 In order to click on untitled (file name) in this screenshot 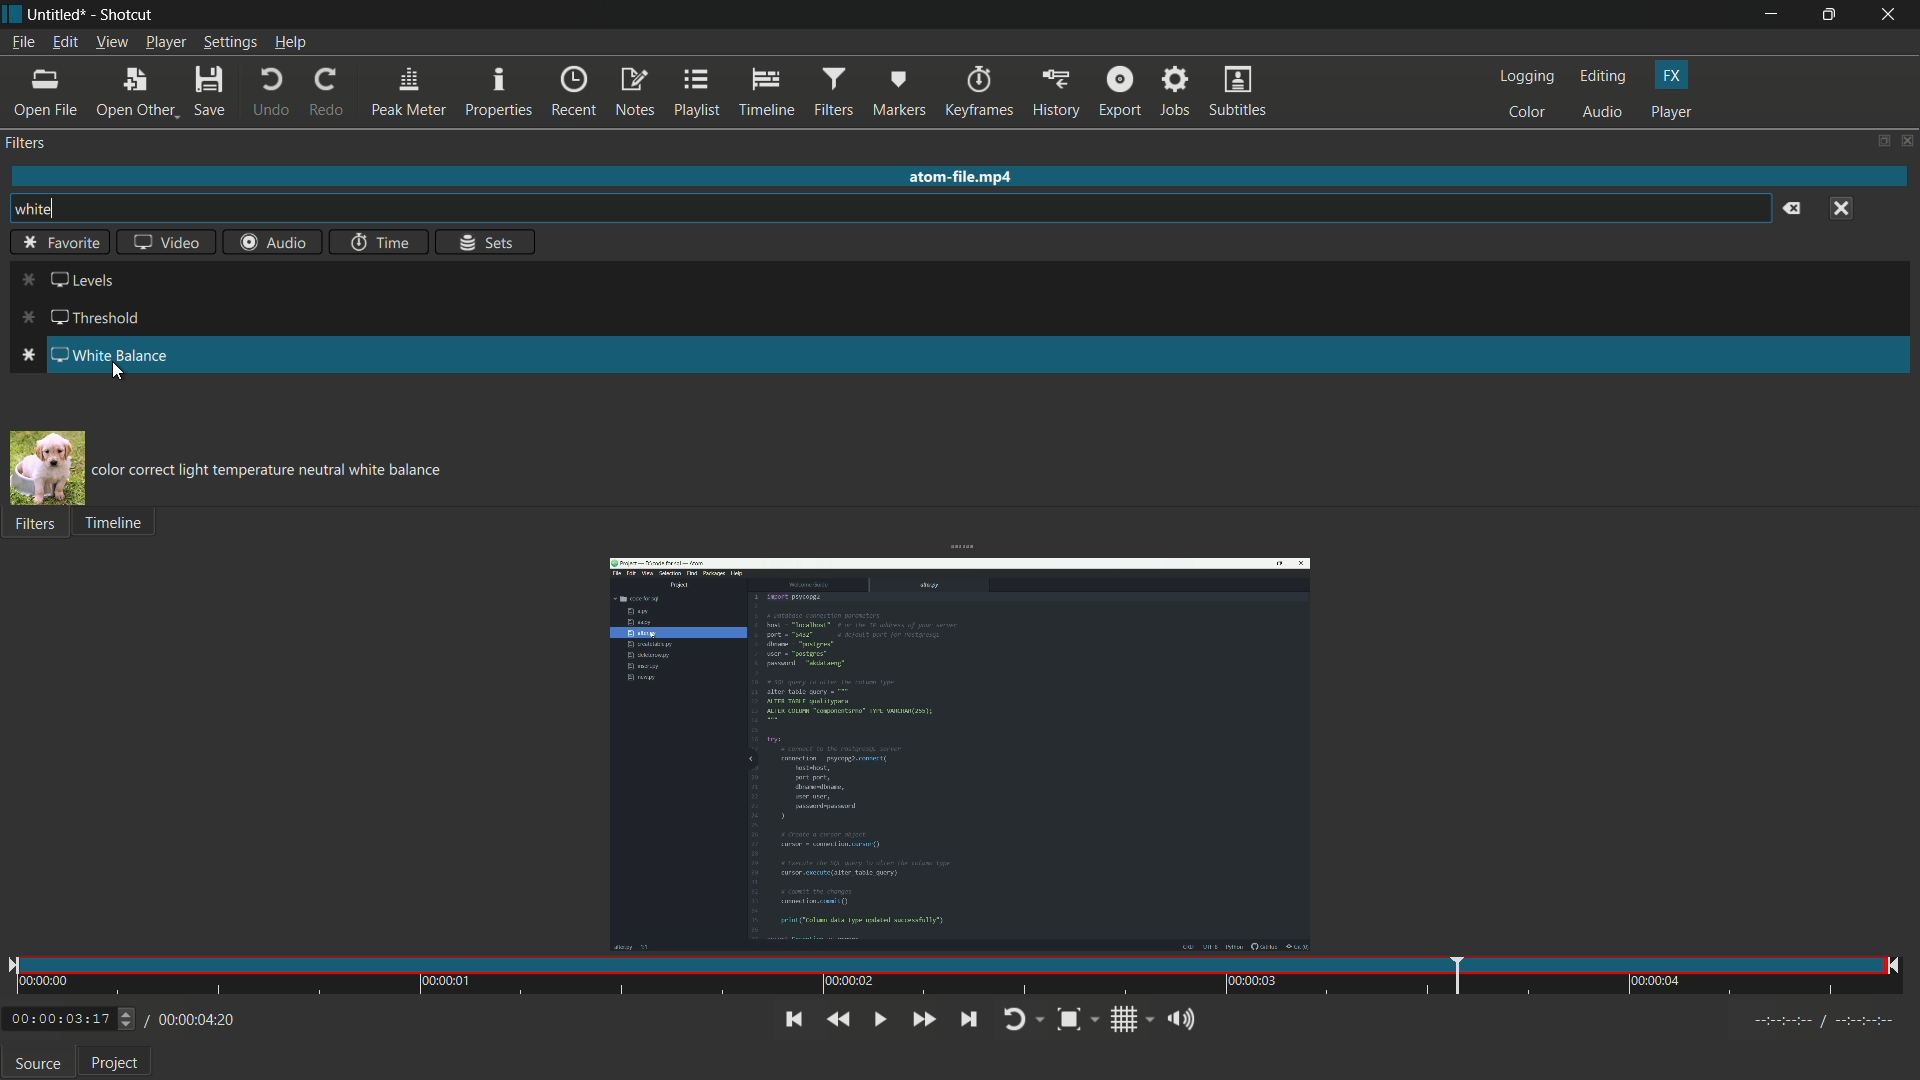, I will do `click(57, 15)`.